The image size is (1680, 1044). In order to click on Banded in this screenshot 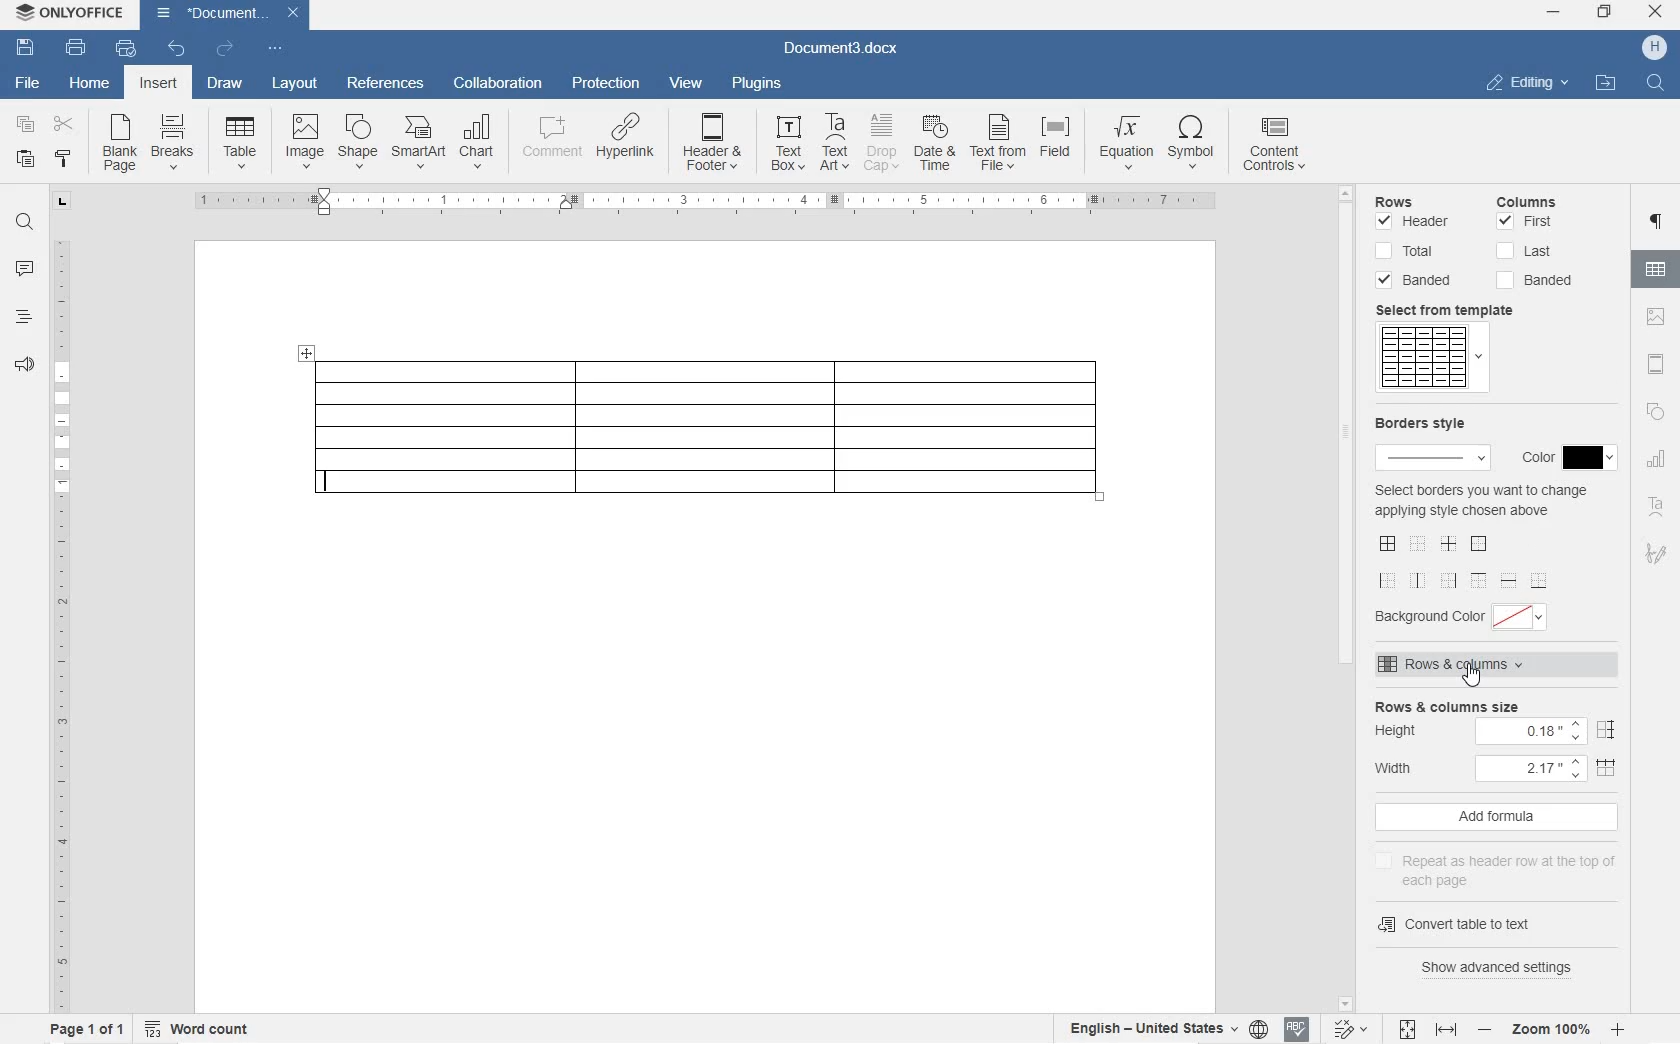, I will do `click(1416, 280)`.